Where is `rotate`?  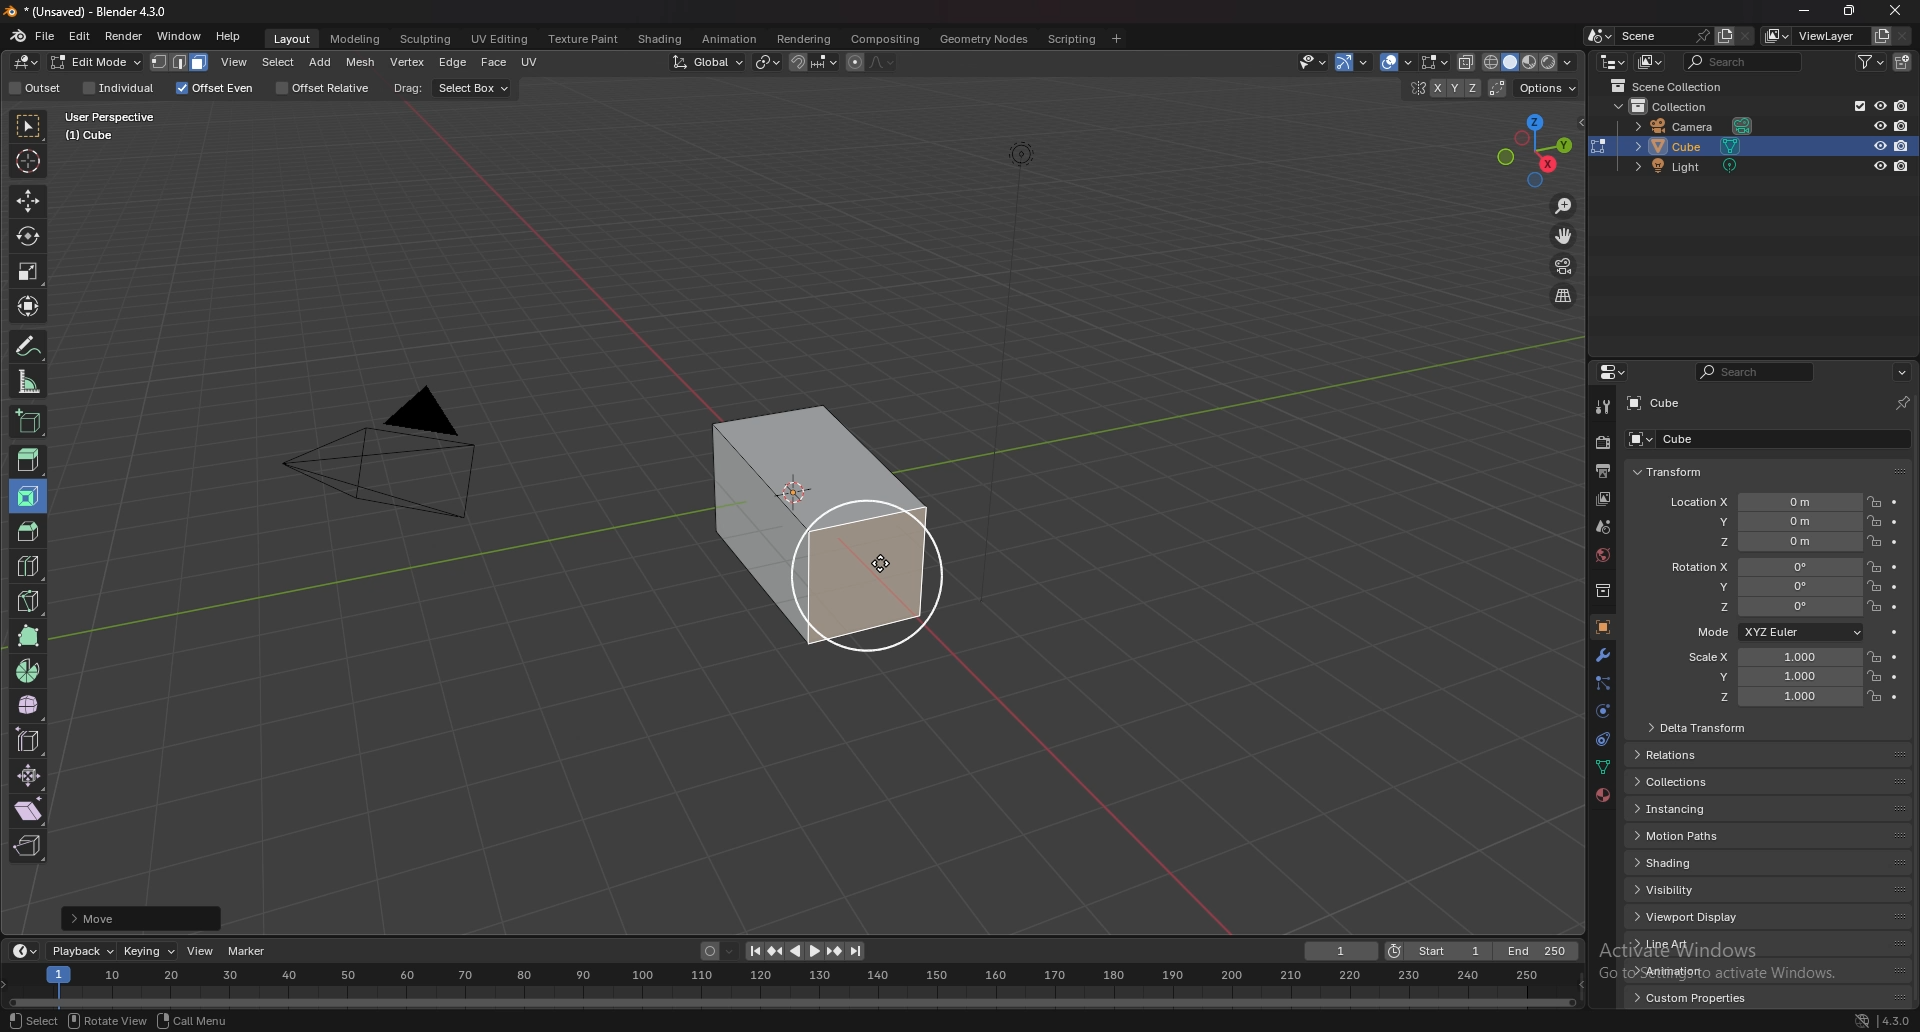 rotate is located at coordinates (28, 236).